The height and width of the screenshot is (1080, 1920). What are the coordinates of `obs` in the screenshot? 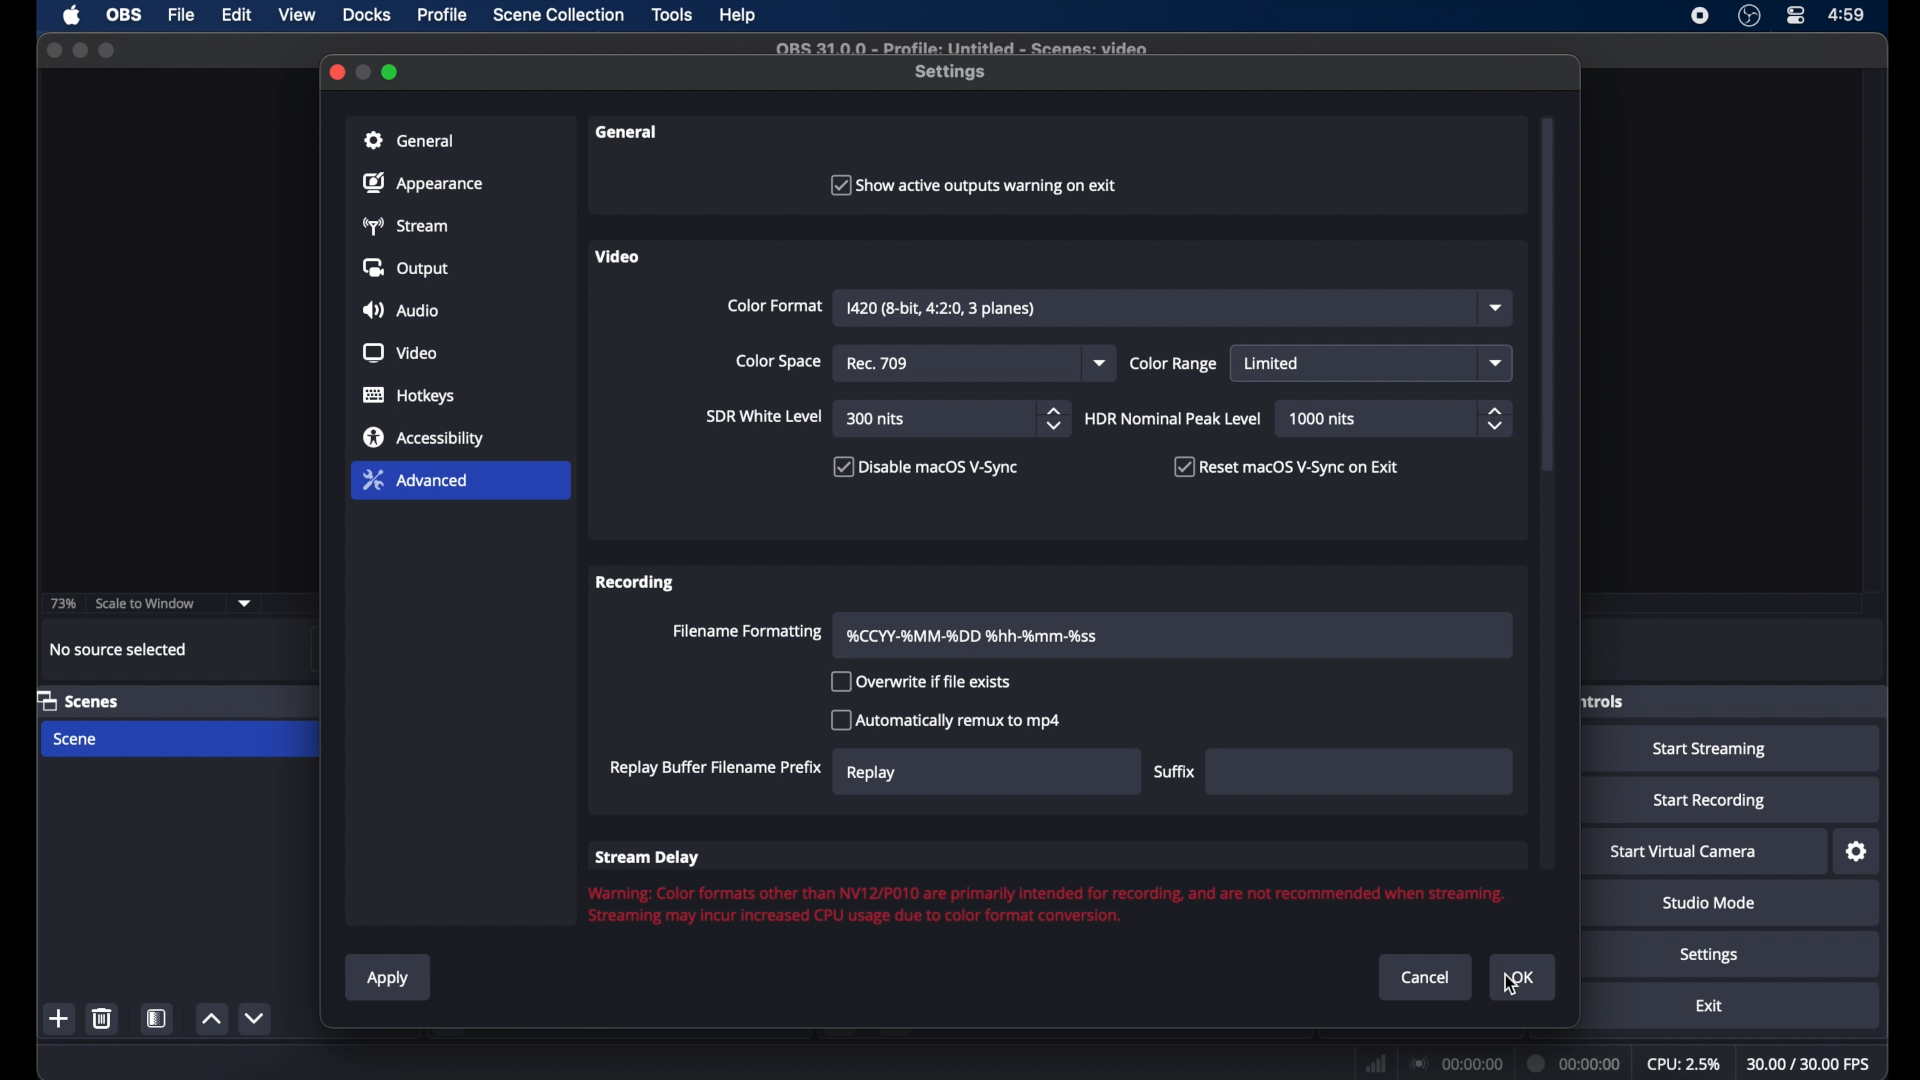 It's located at (122, 15).